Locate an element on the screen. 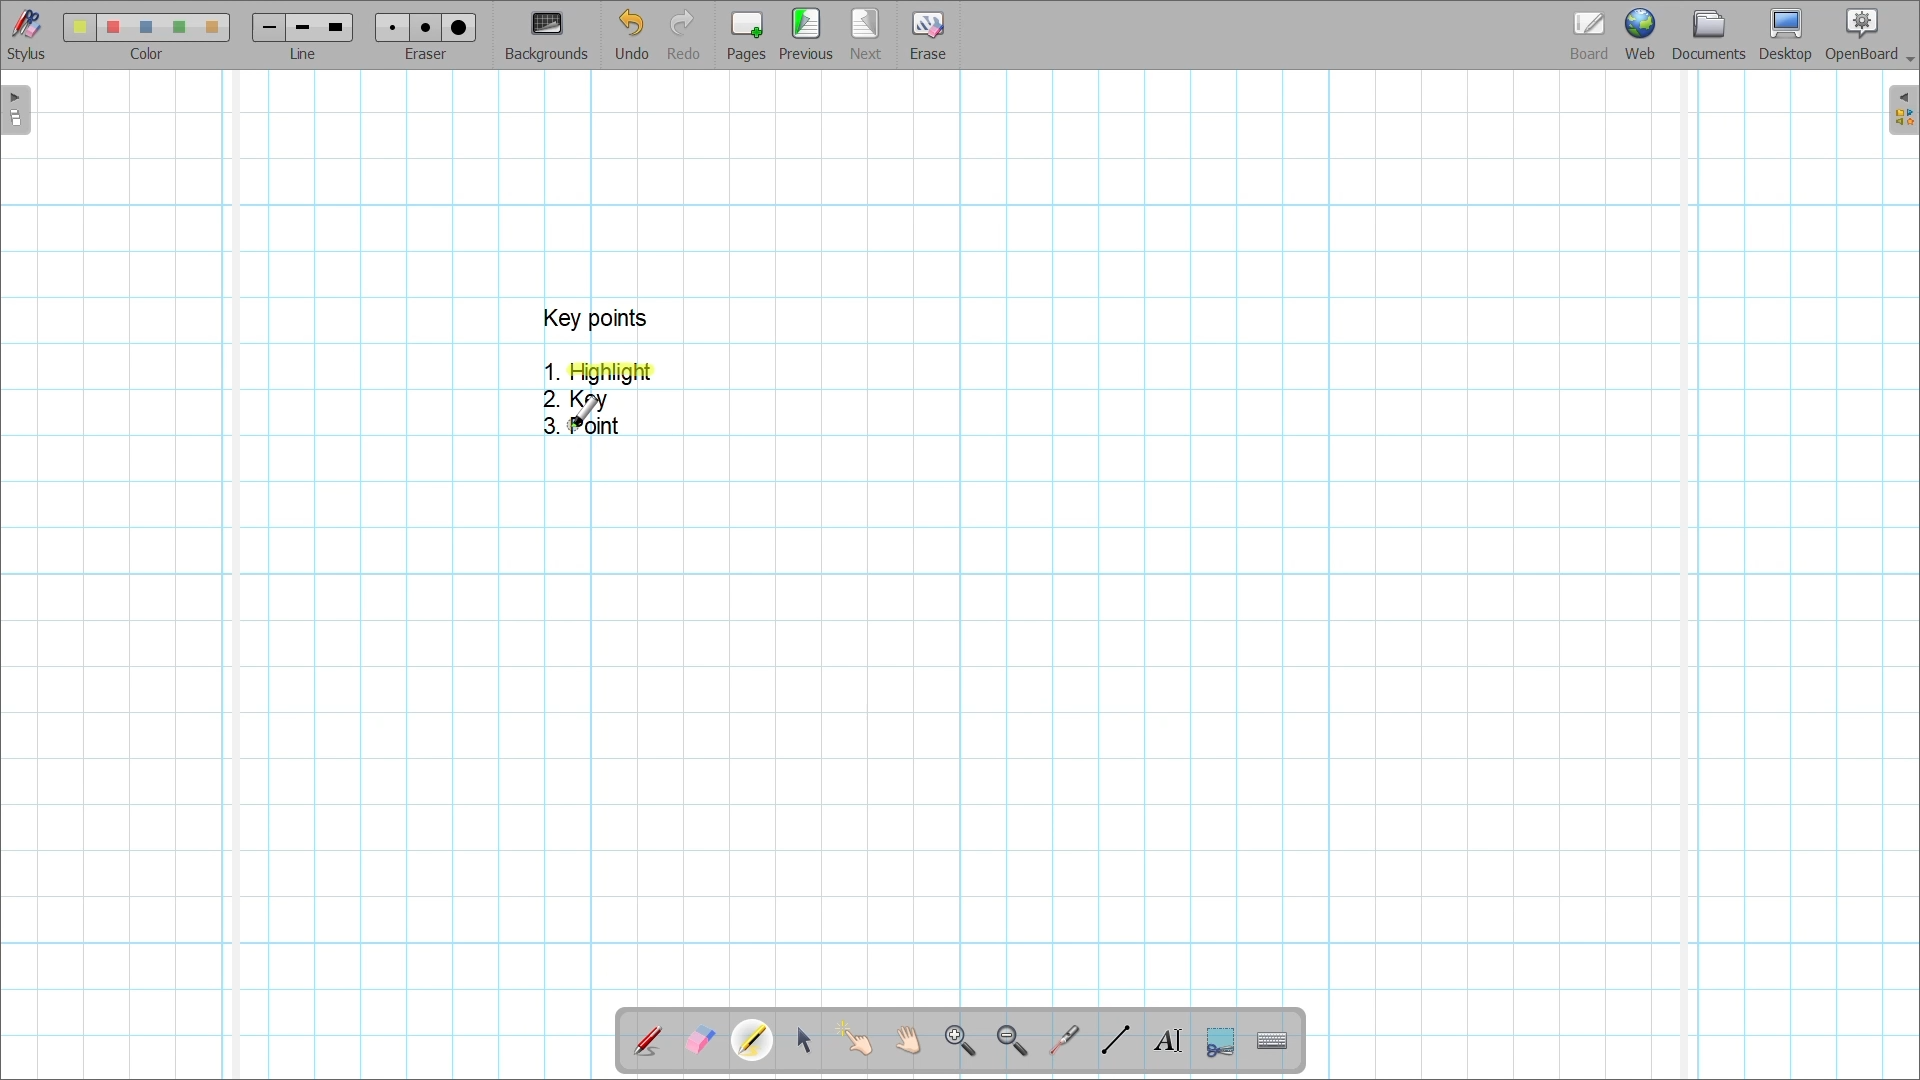 This screenshot has height=1080, width=1920. Undo is located at coordinates (633, 34).